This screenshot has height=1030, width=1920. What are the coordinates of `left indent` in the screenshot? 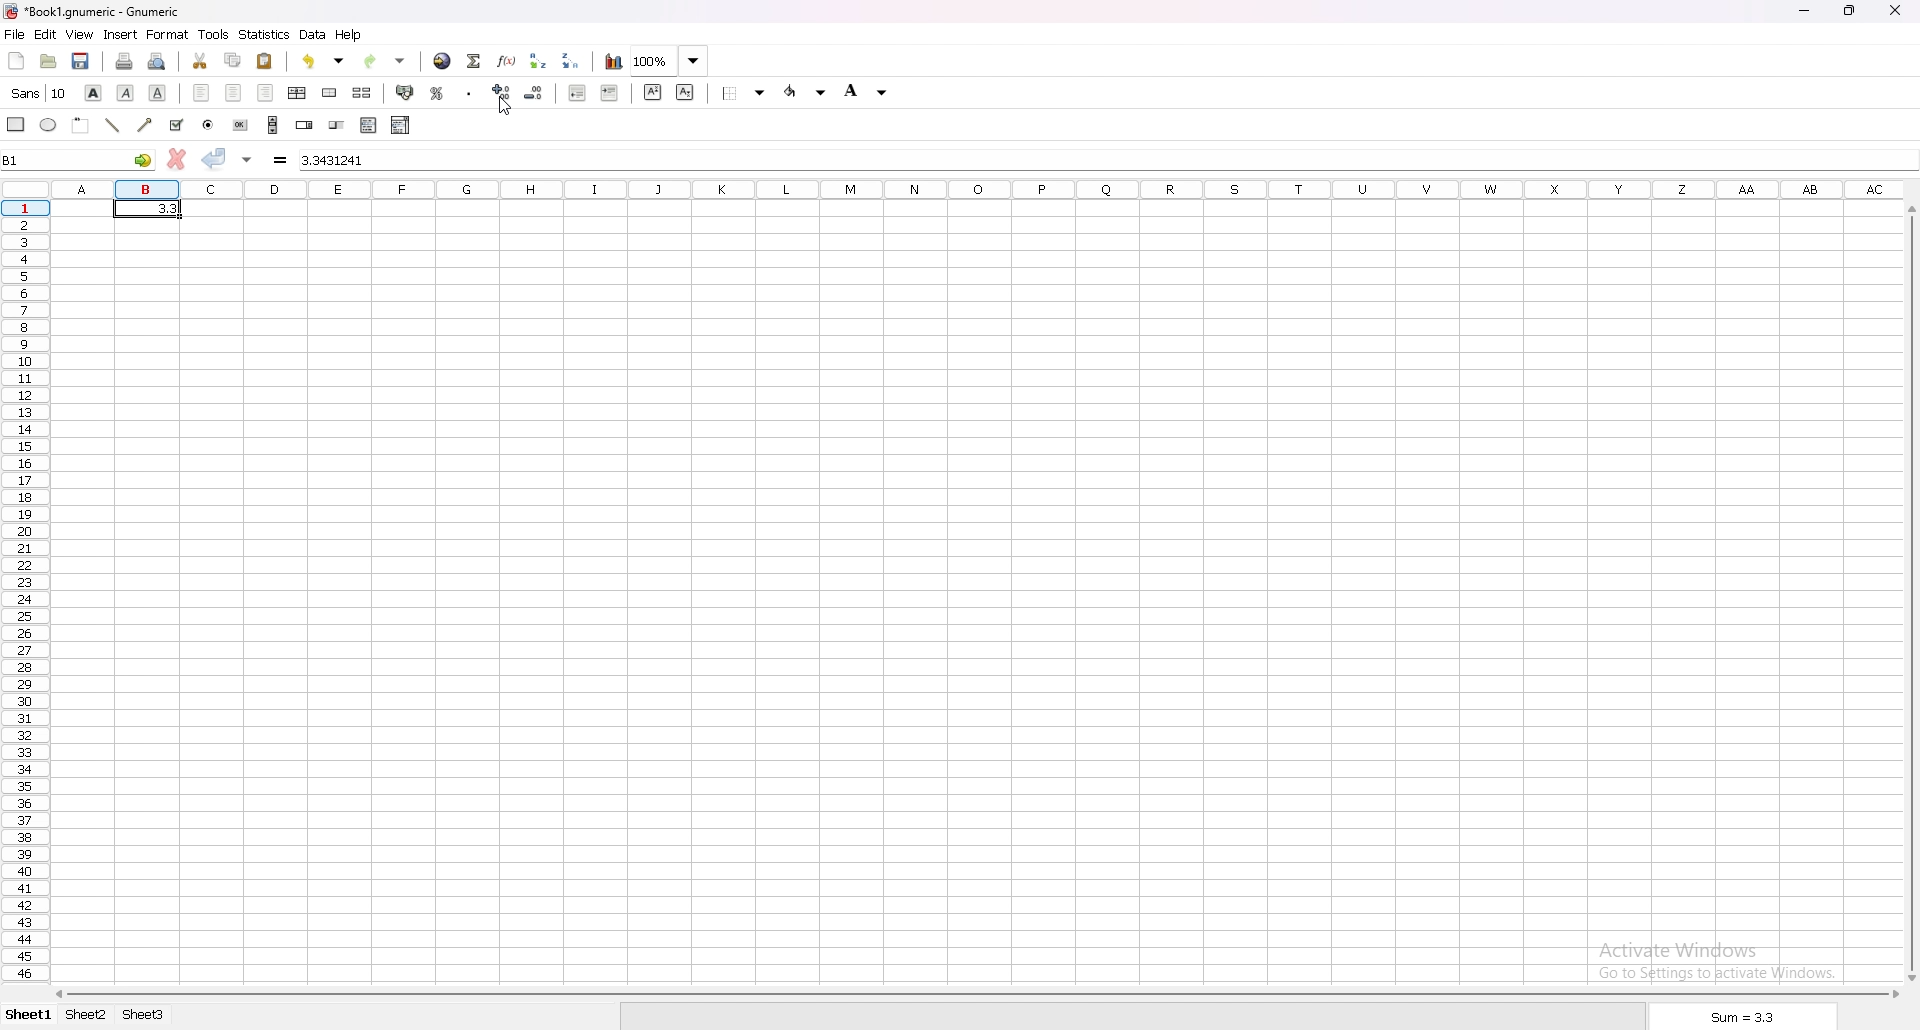 It's located at (202, 93).